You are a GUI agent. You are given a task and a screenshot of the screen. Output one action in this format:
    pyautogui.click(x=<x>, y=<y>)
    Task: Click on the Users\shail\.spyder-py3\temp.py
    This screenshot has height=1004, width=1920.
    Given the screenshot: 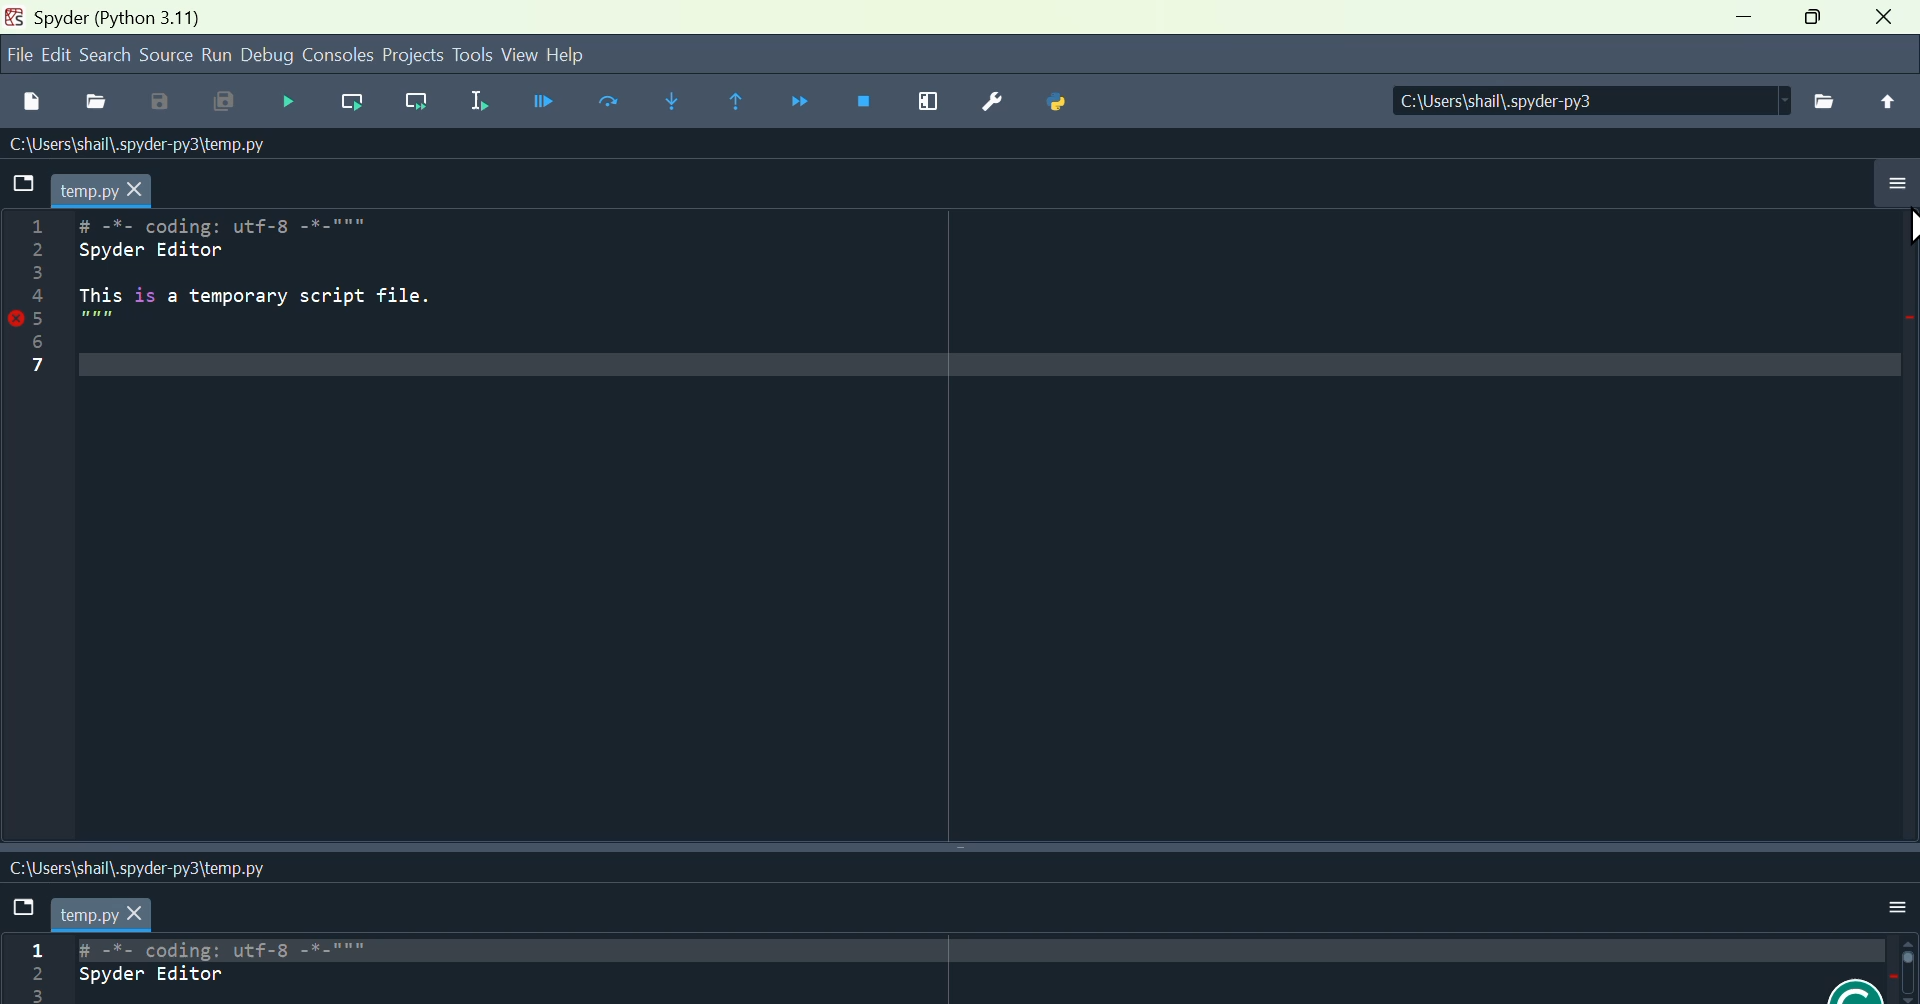 What is the action you would take?
    pyautogui.click(x=147, y=148)
    